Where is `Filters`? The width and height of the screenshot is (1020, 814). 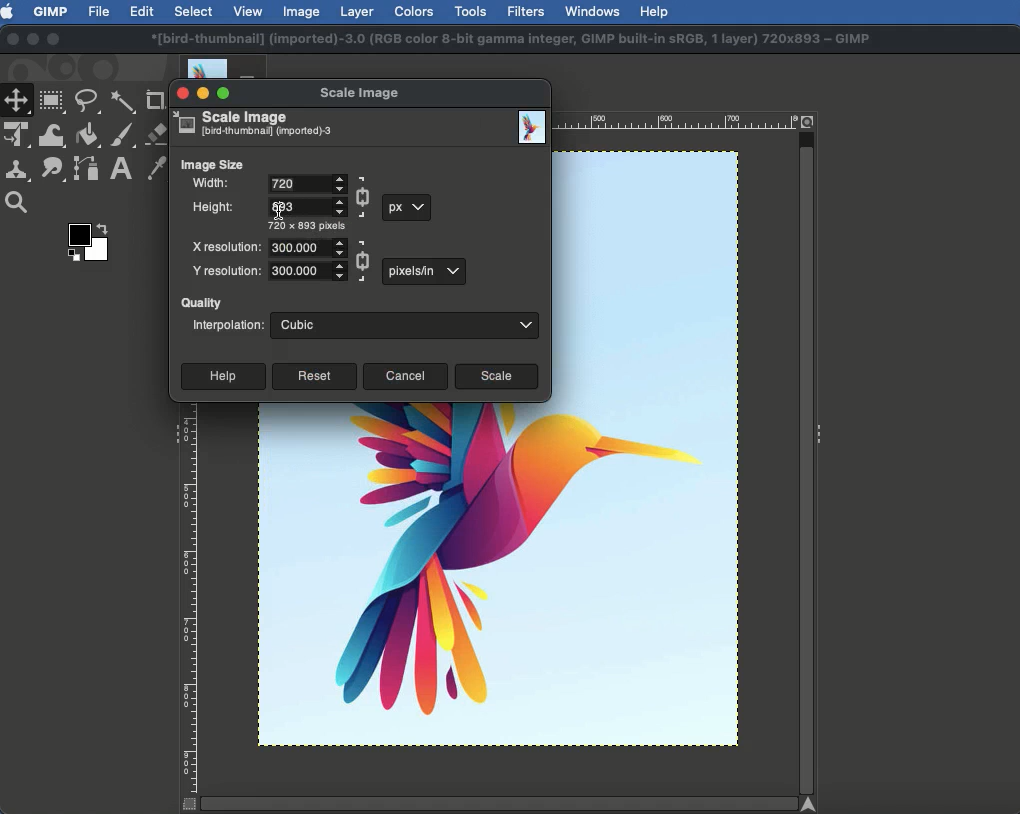 Filters is located at coordinates (527, 12).